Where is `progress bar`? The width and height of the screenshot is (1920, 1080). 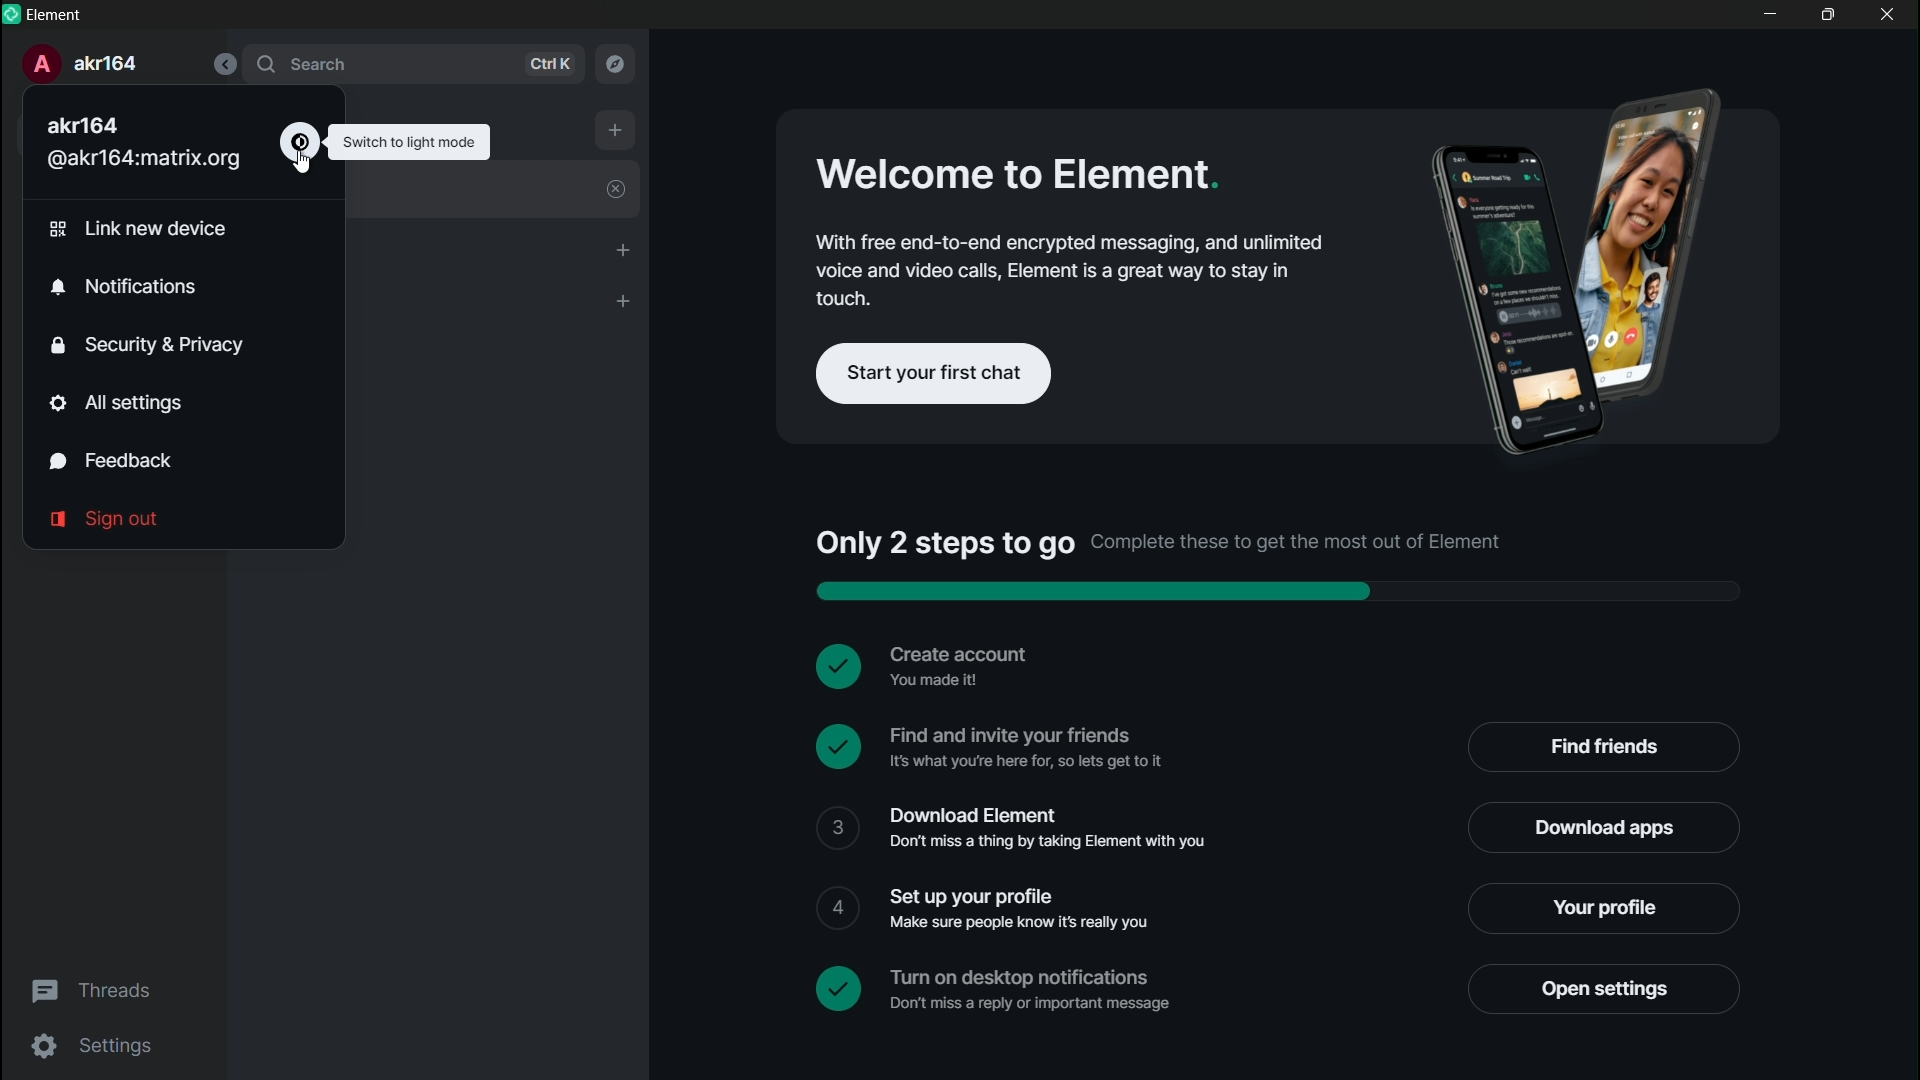 progress bar is located at coordinates (1277, 593).